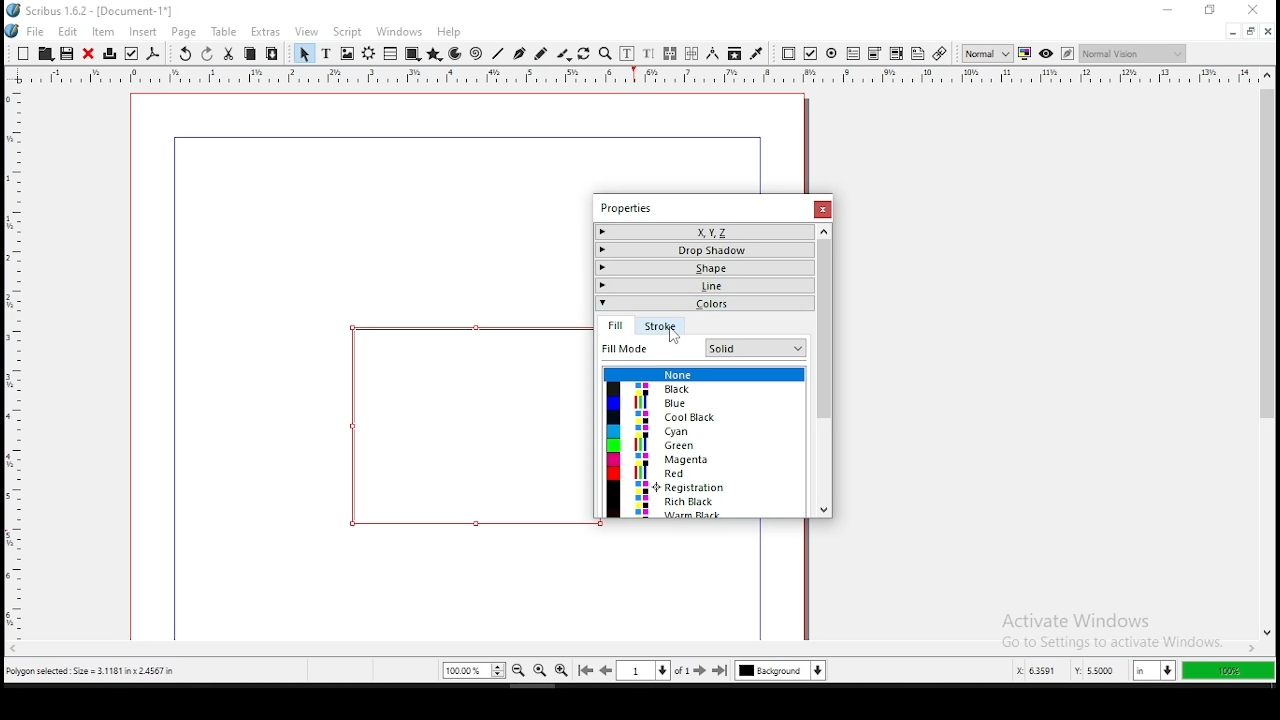 Image resolution: width=1280 pixels, height=720 pixels. Describe the element at coordinates (1133, 54) in the screenshot. I see `normal vision` at that location.